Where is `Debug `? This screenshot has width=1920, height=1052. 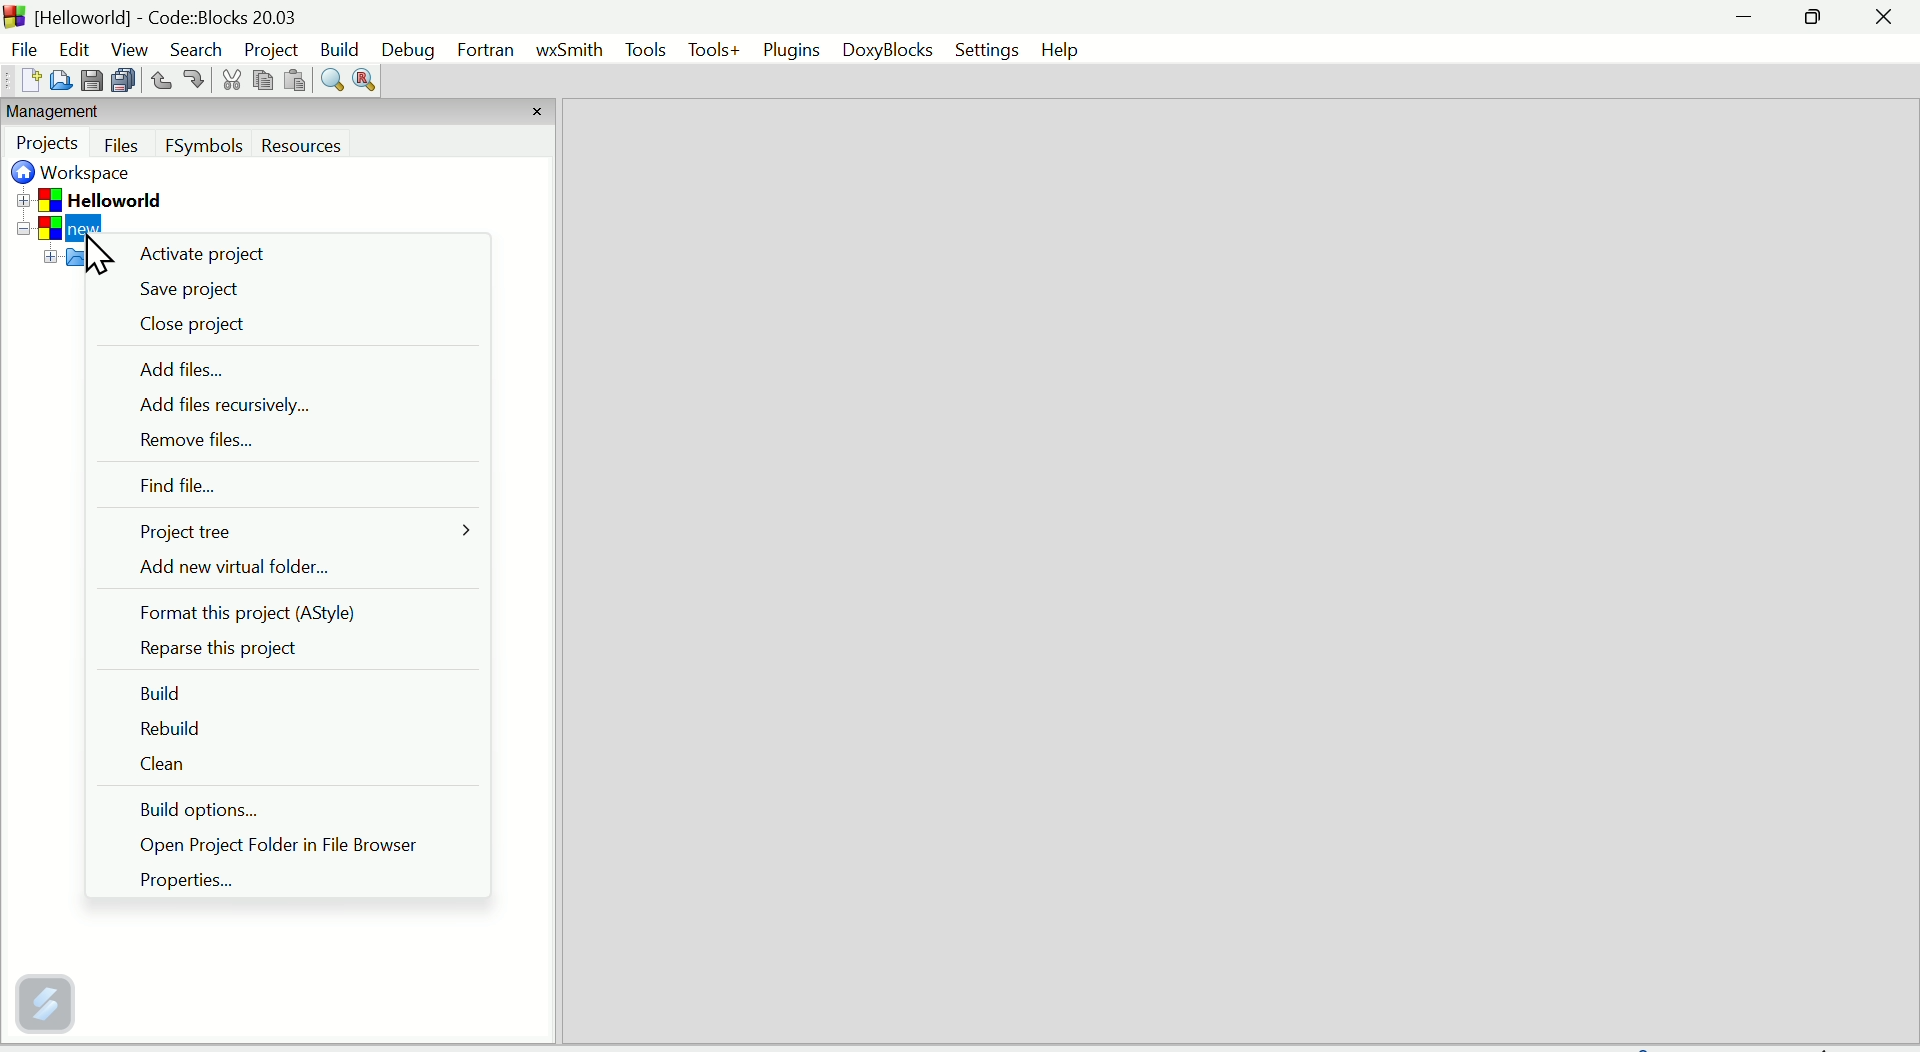 Debug  is located at coordinates (408, 48).